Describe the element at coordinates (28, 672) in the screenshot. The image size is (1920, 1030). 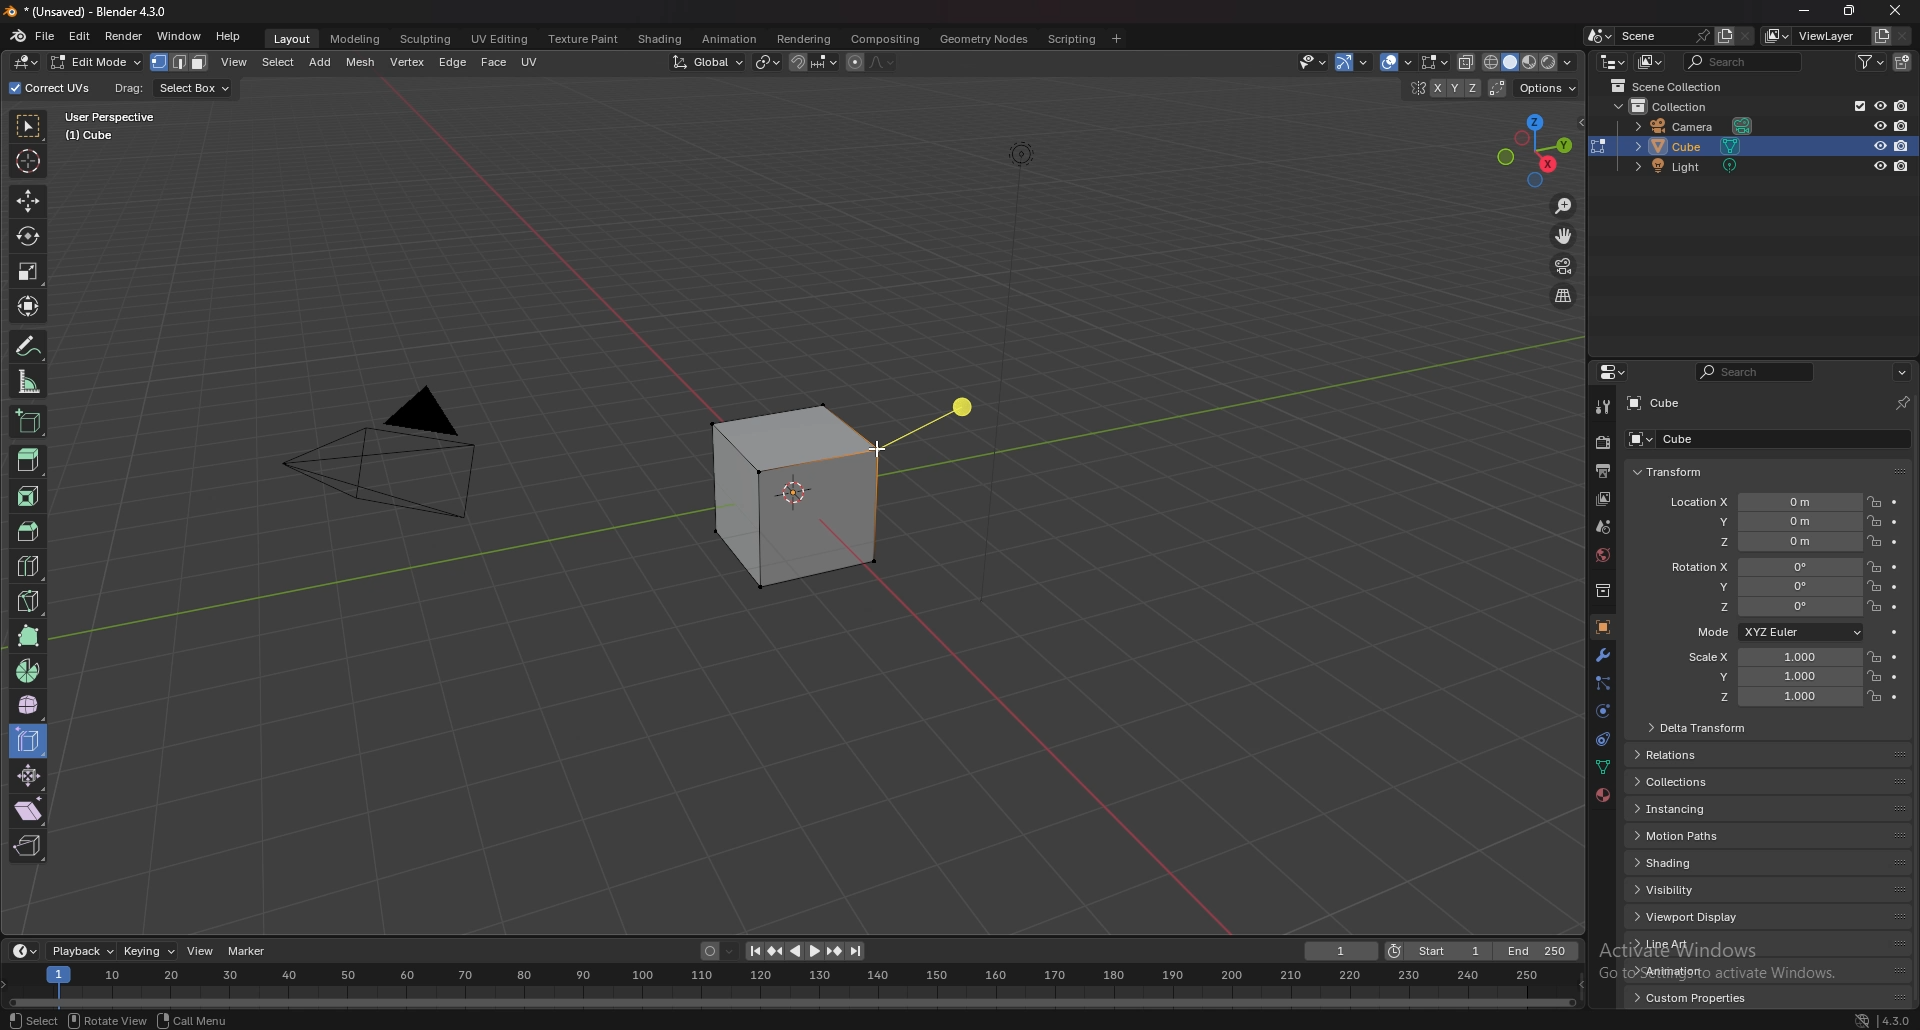
I see `spin` at that location.